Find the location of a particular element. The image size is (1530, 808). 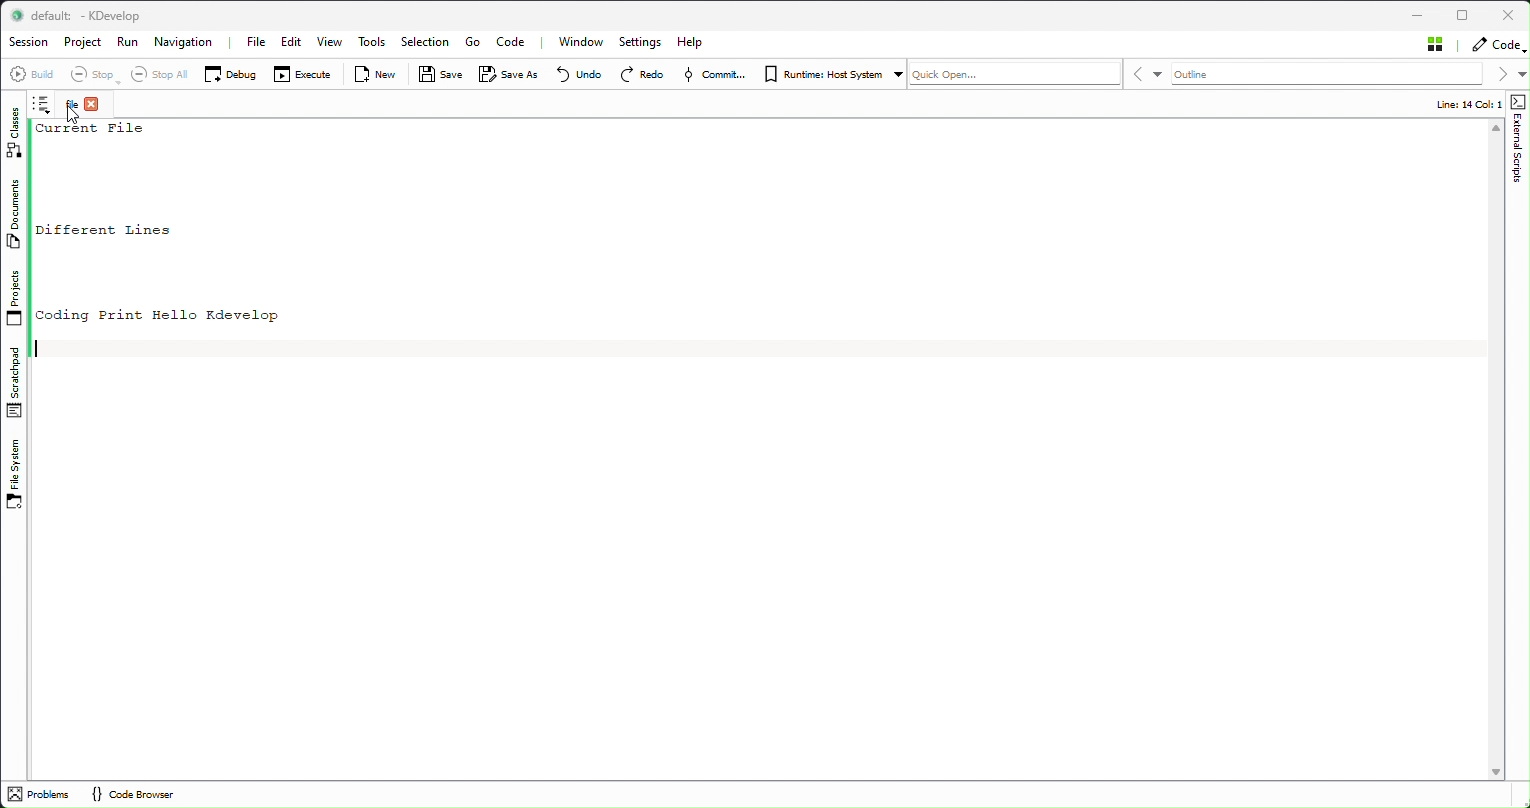

Session is located at coordinates (30, 43).